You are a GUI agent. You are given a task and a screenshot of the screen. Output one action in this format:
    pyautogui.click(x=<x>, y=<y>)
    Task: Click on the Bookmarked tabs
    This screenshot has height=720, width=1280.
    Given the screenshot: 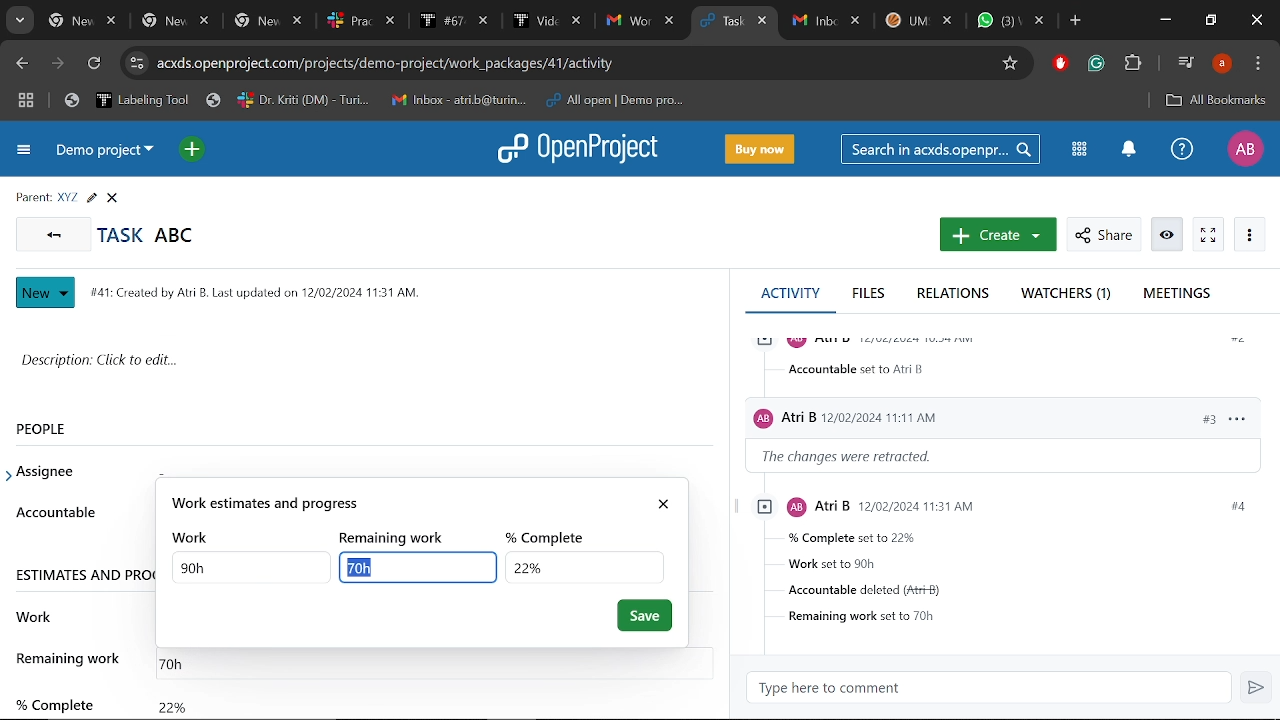 What is the action you would take?
    pyautogui.click(x=378, y=101)
    